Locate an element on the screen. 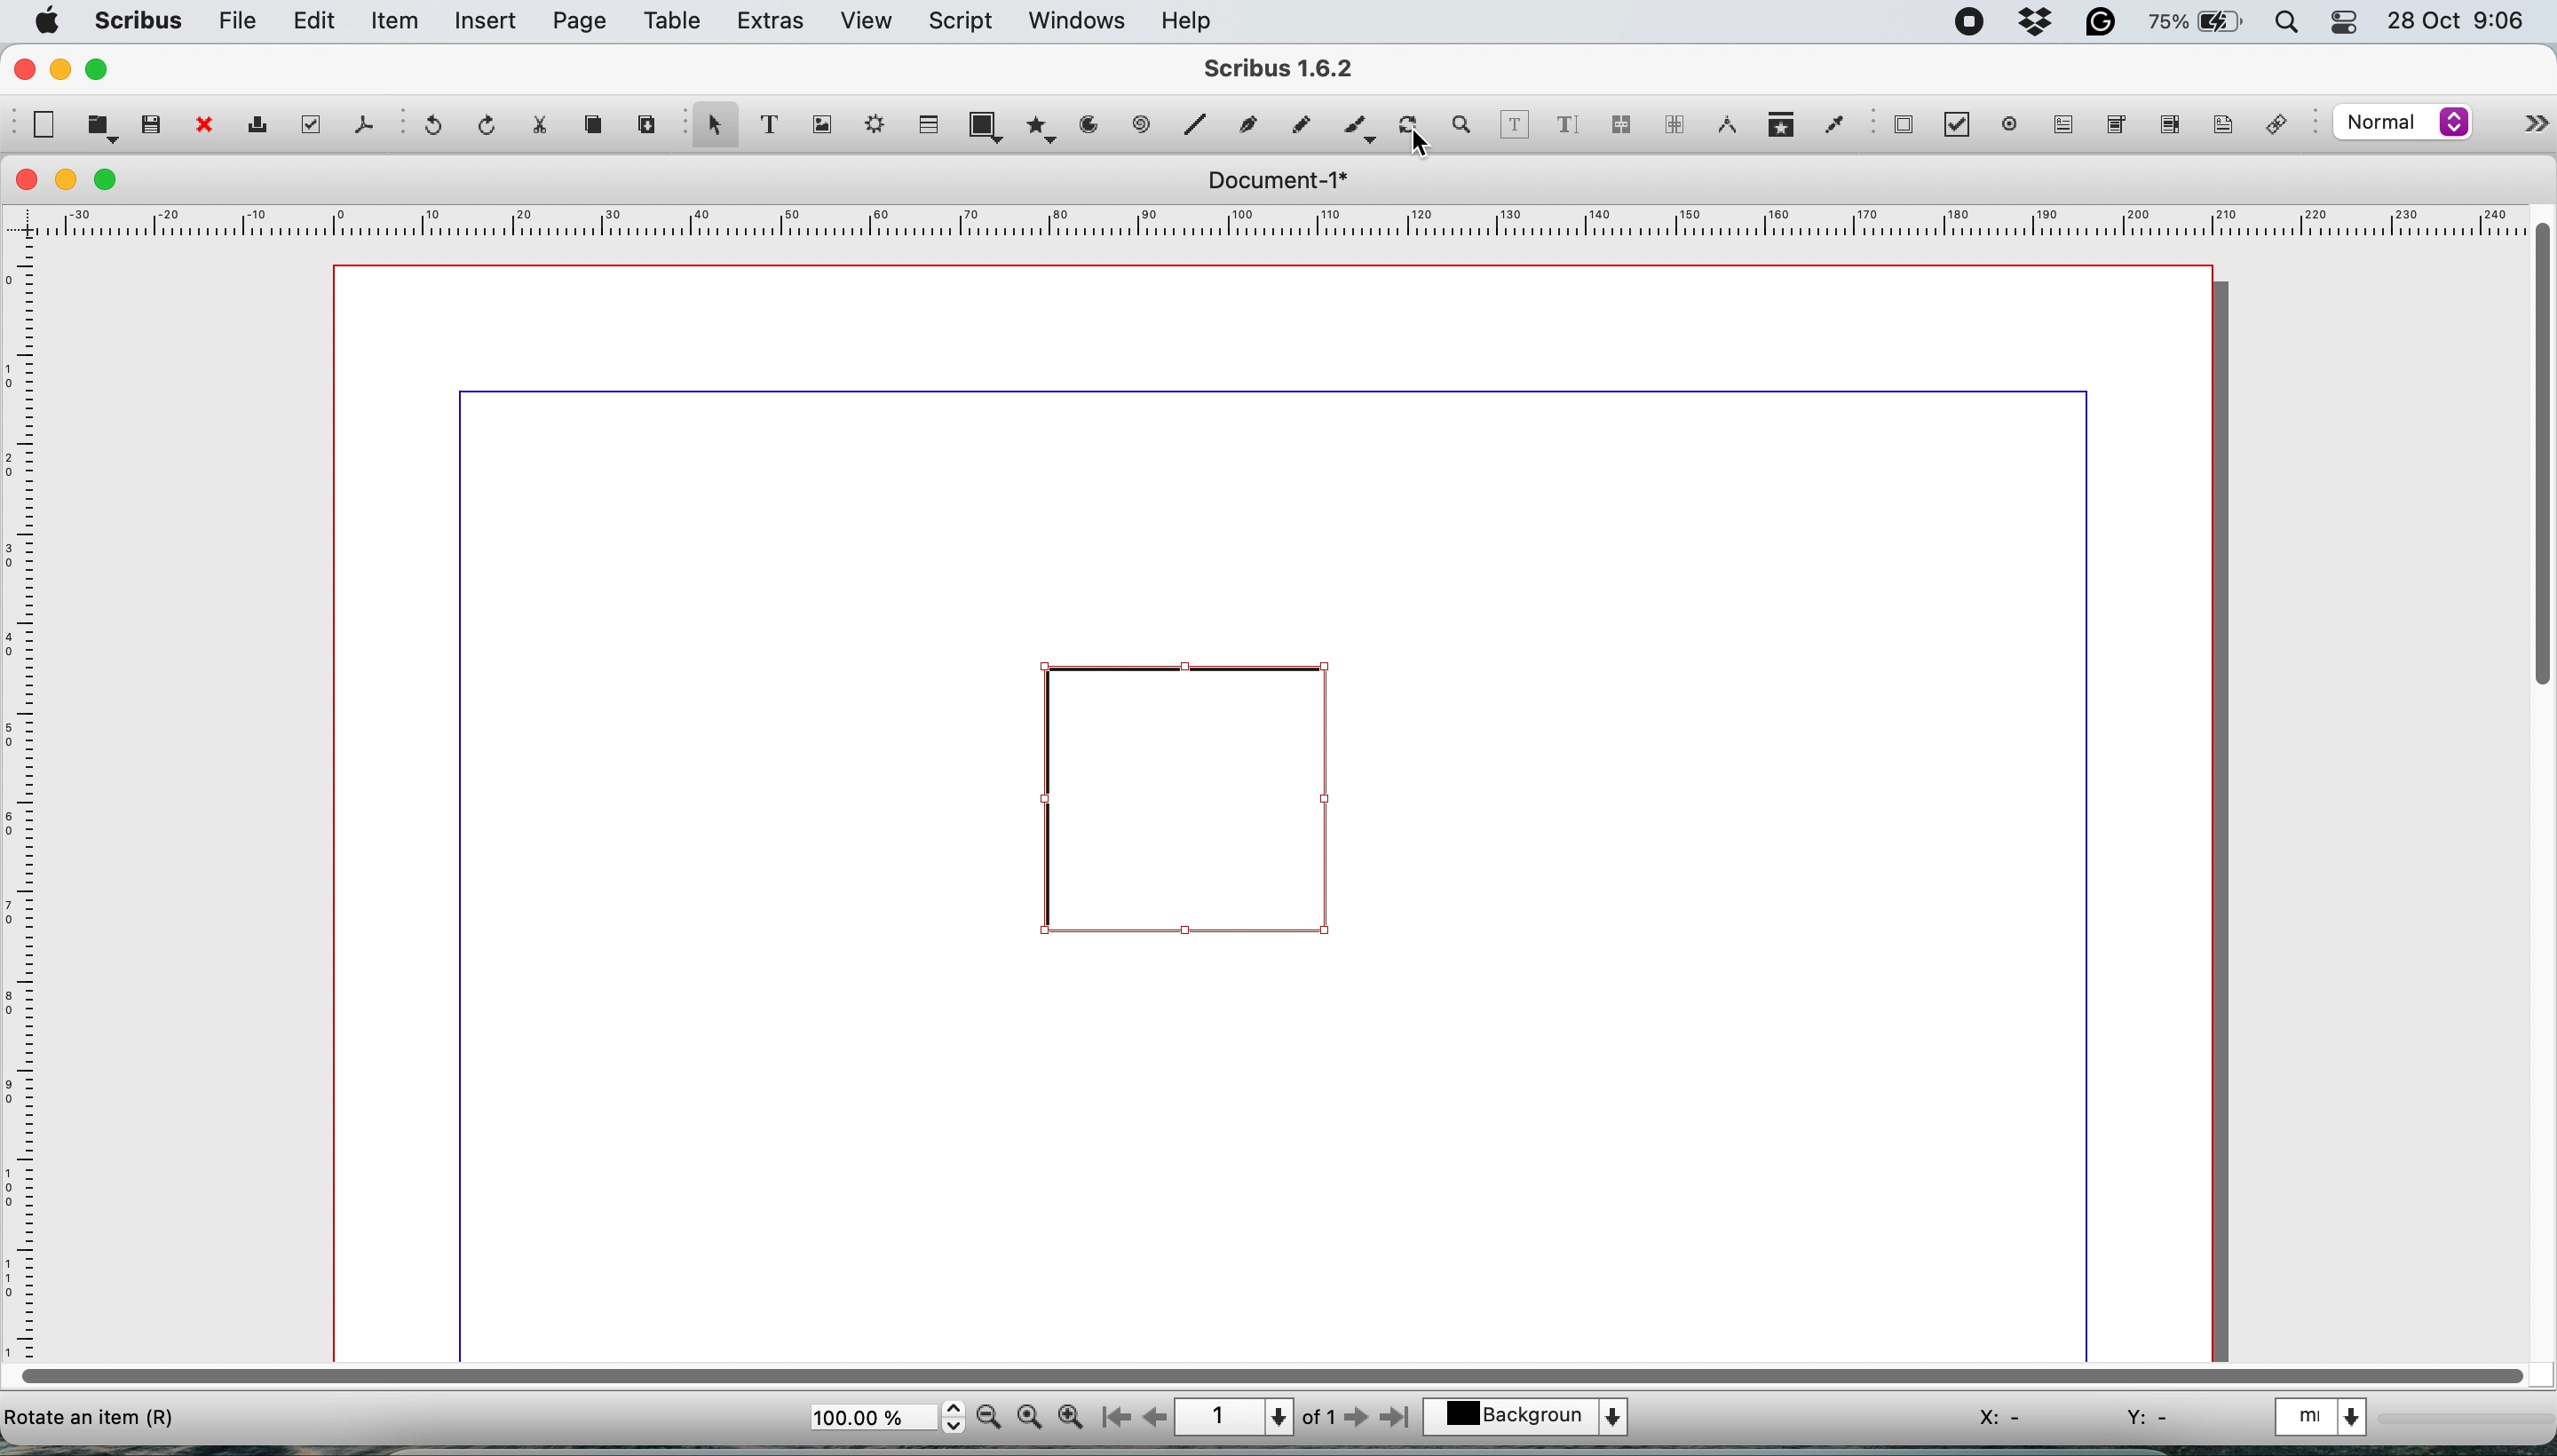 The width and height of the screenshot is (2557, 1456). Rotate an item (R) is located at coordinates (93, 1426).